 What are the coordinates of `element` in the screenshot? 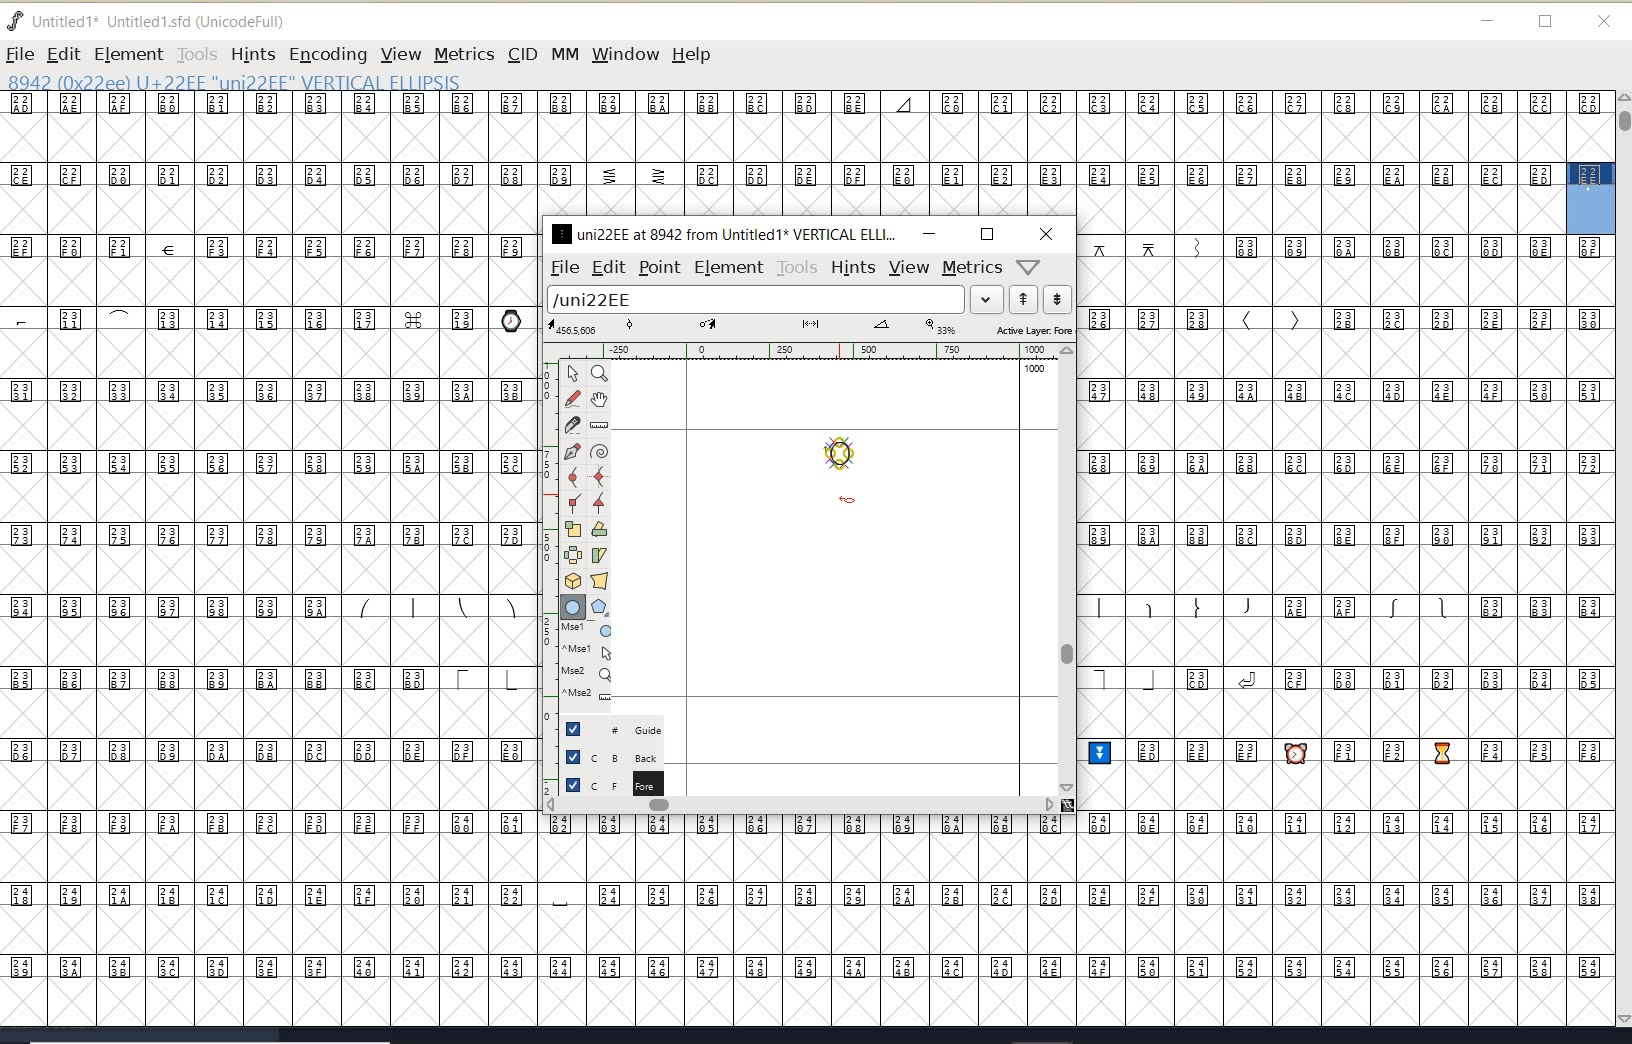 It's located at (729, 267).